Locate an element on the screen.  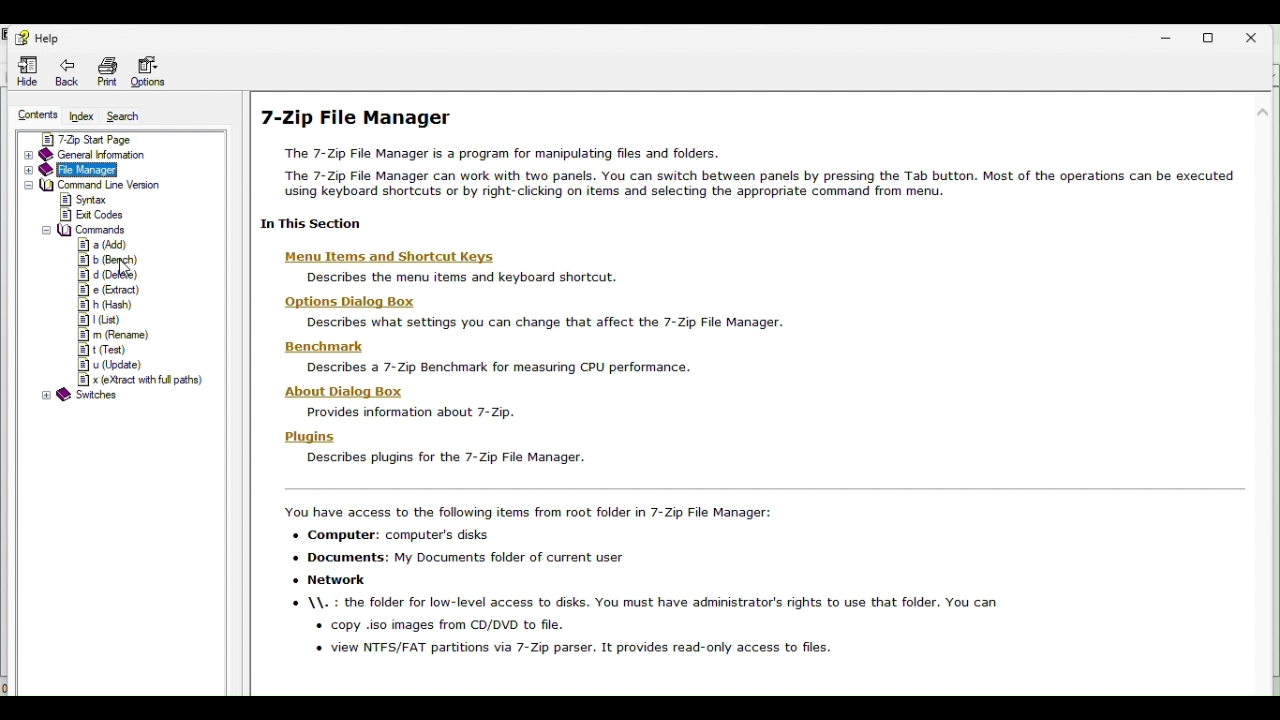
Contents is located at coordinates (38, 116).